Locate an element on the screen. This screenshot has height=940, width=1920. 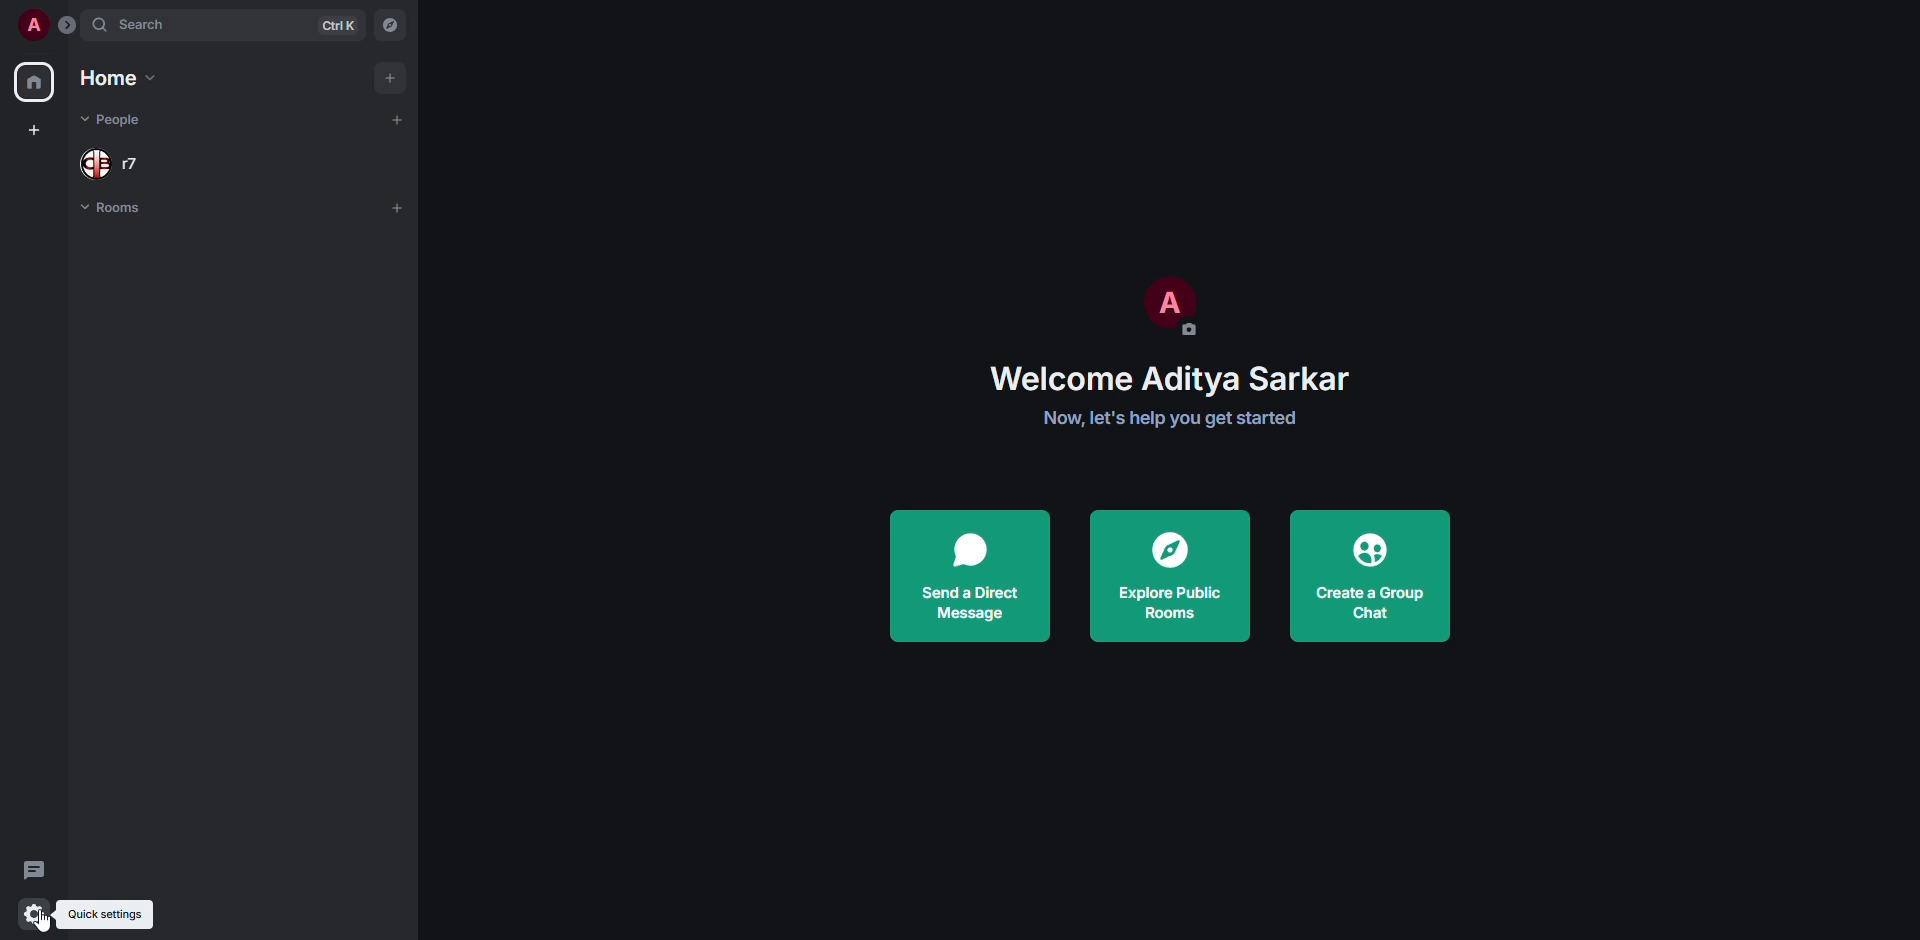
threads is located at coordinates (33, 867).